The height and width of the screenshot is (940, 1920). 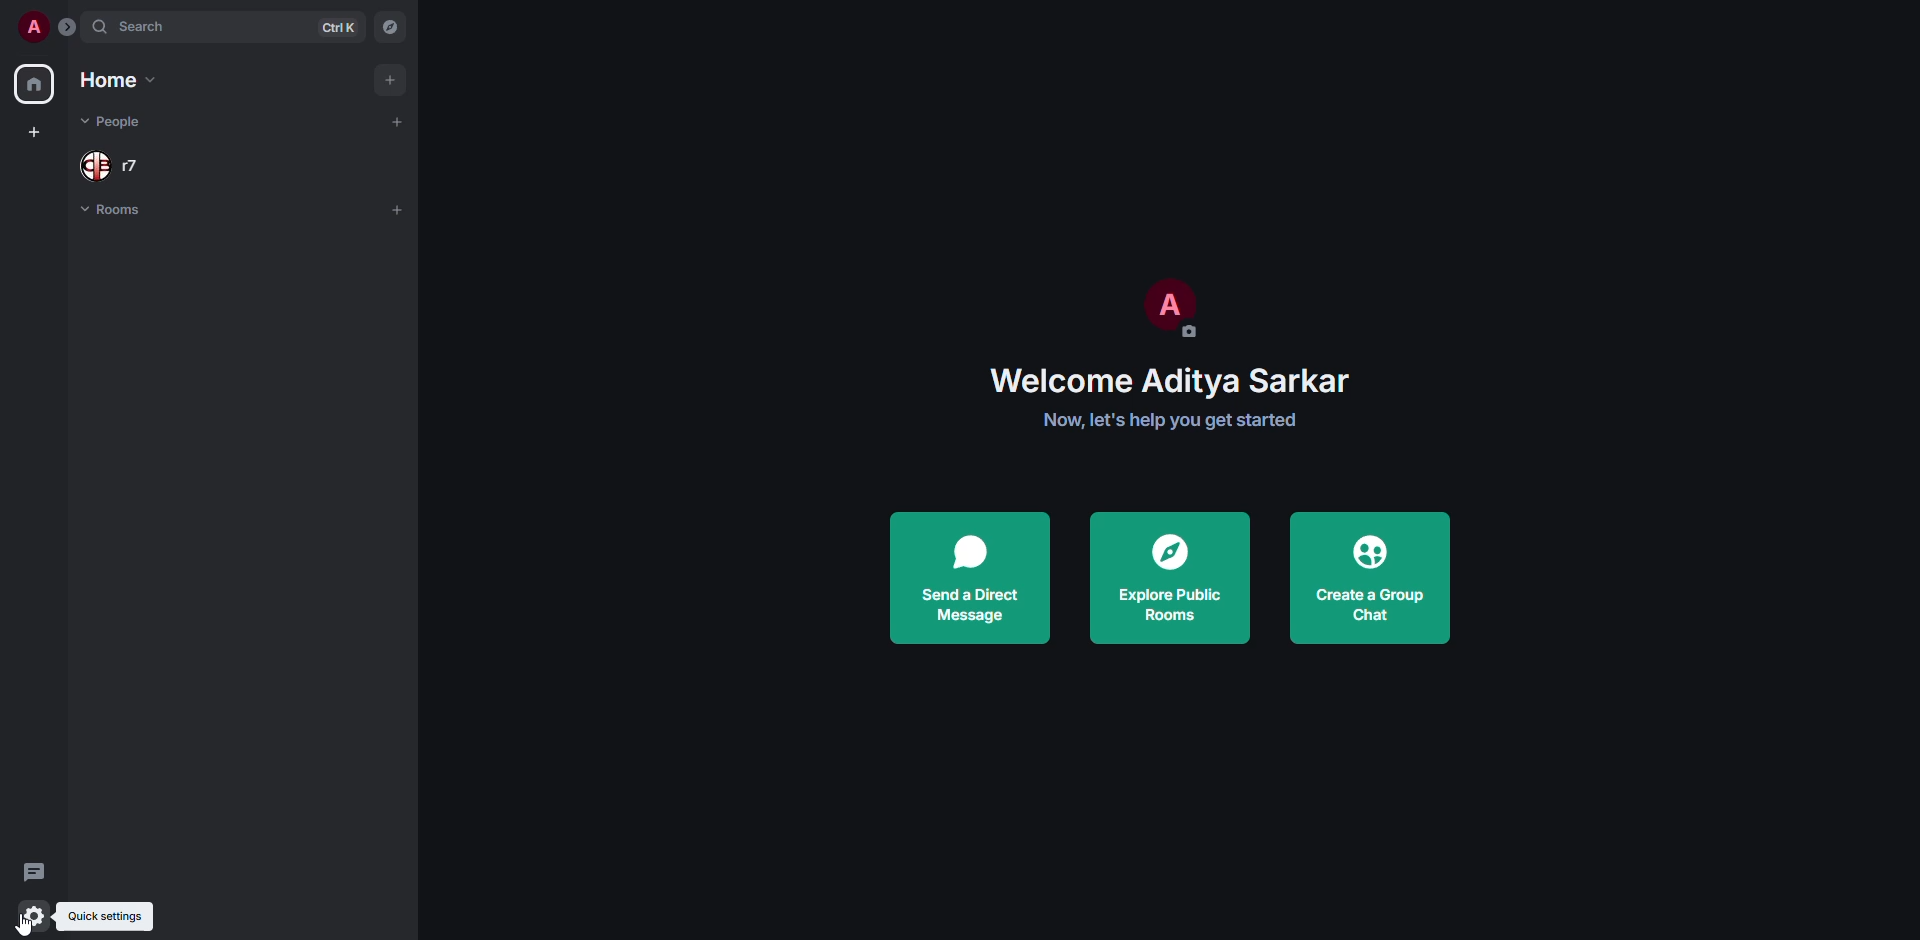 What do you see at coordinates (393, 28) in the screenshot?
I see `navigator` at bounding box center [393, 28].